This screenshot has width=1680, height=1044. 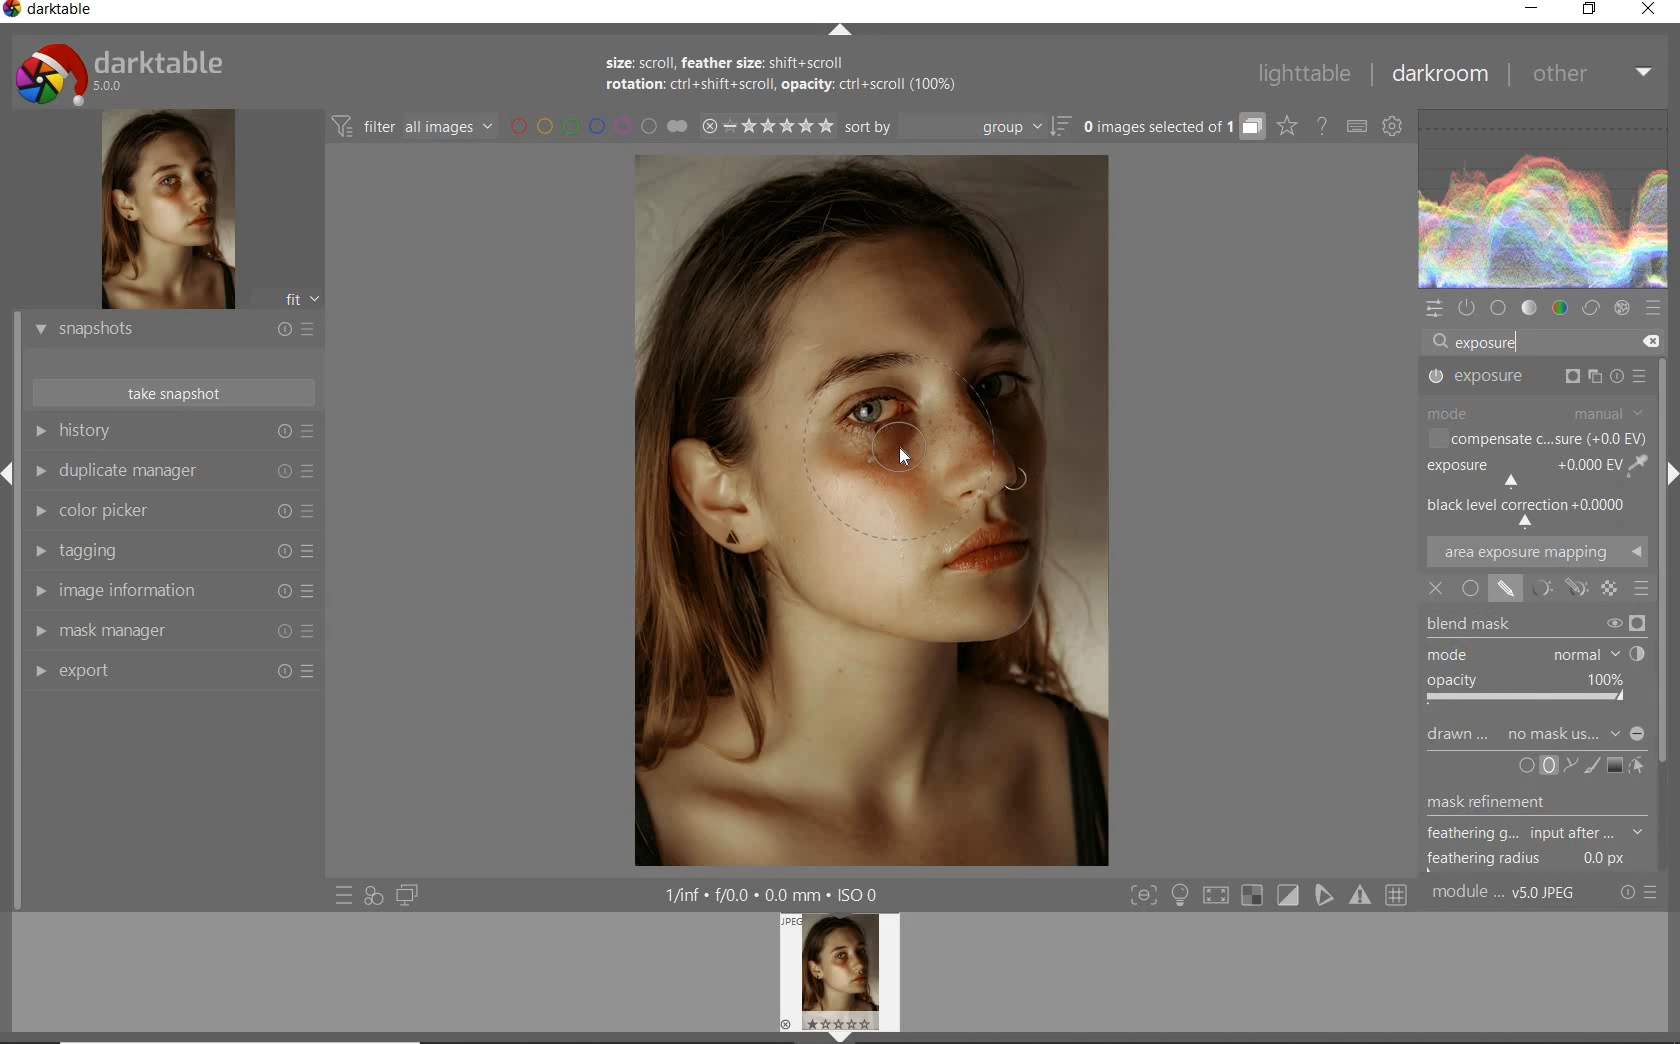 What do you see at coordinates (1496, 342) in the screenshot?
I see `INPUT VALUE` at bounding box center [1496, 342].